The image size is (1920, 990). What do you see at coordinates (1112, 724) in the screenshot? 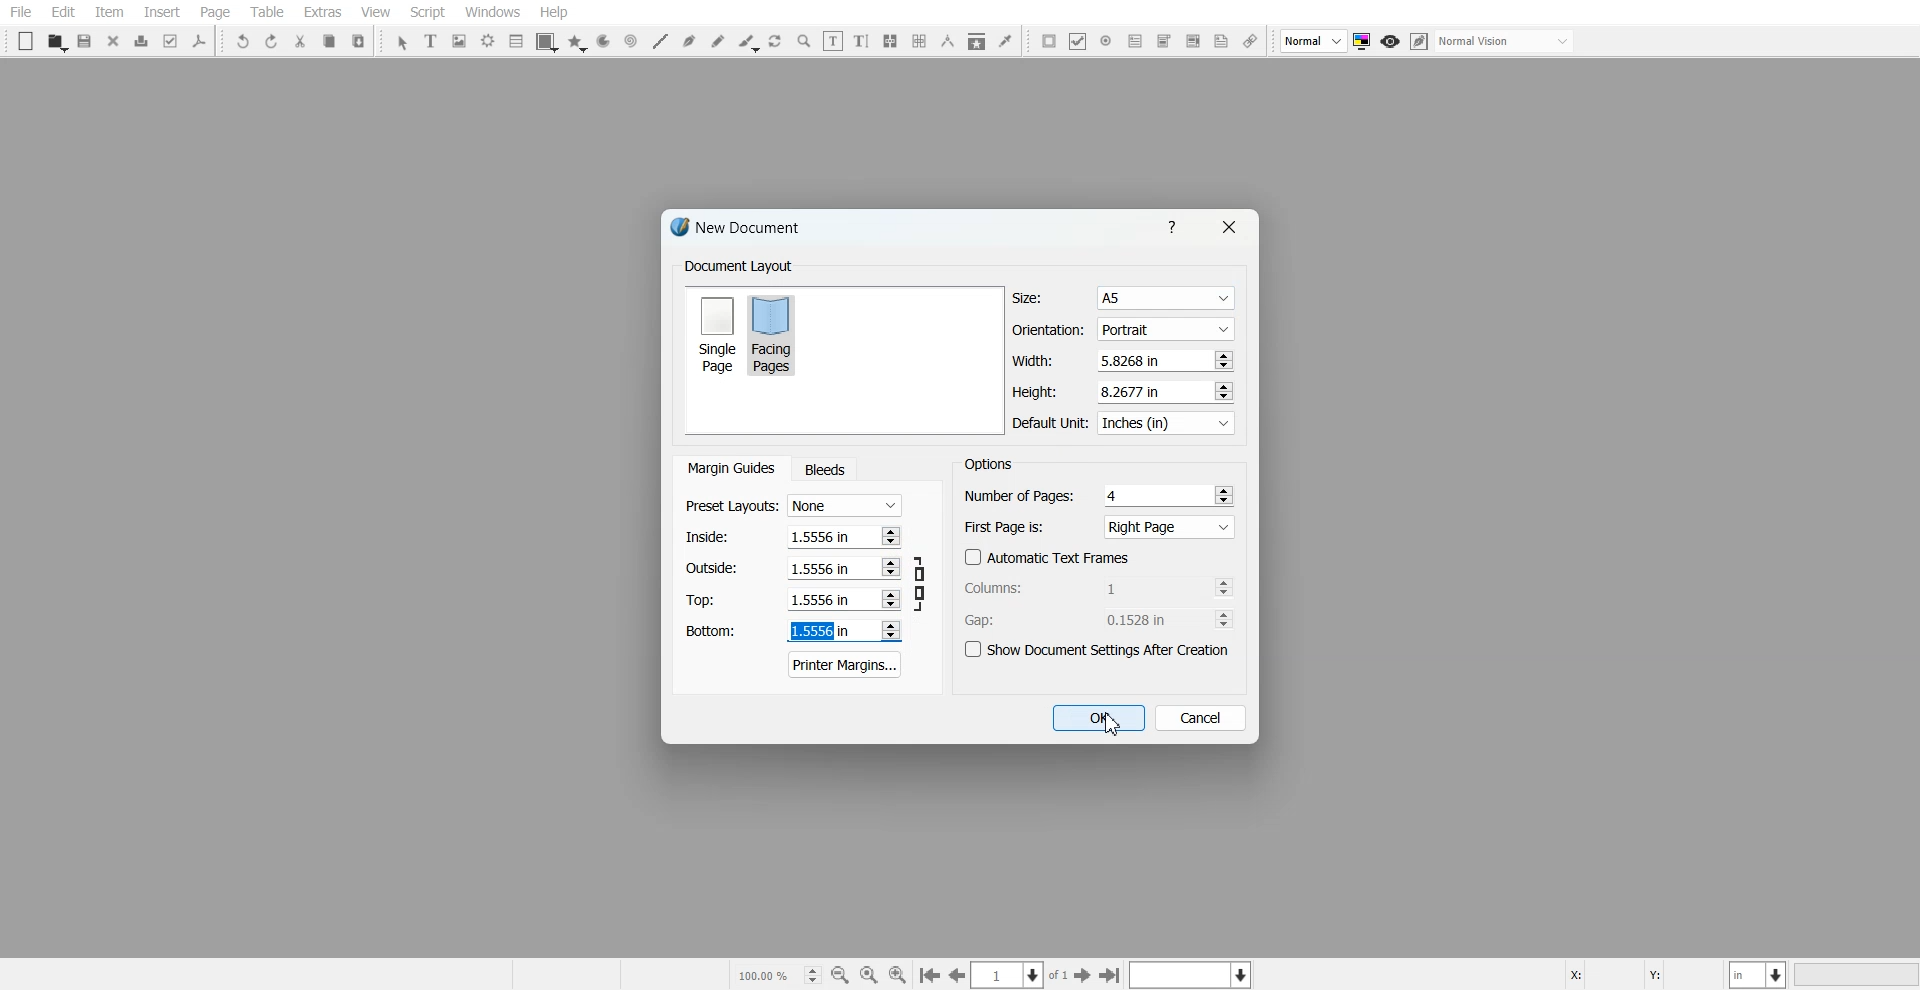
I see `Cursor` at bounding box center [1112, 724].